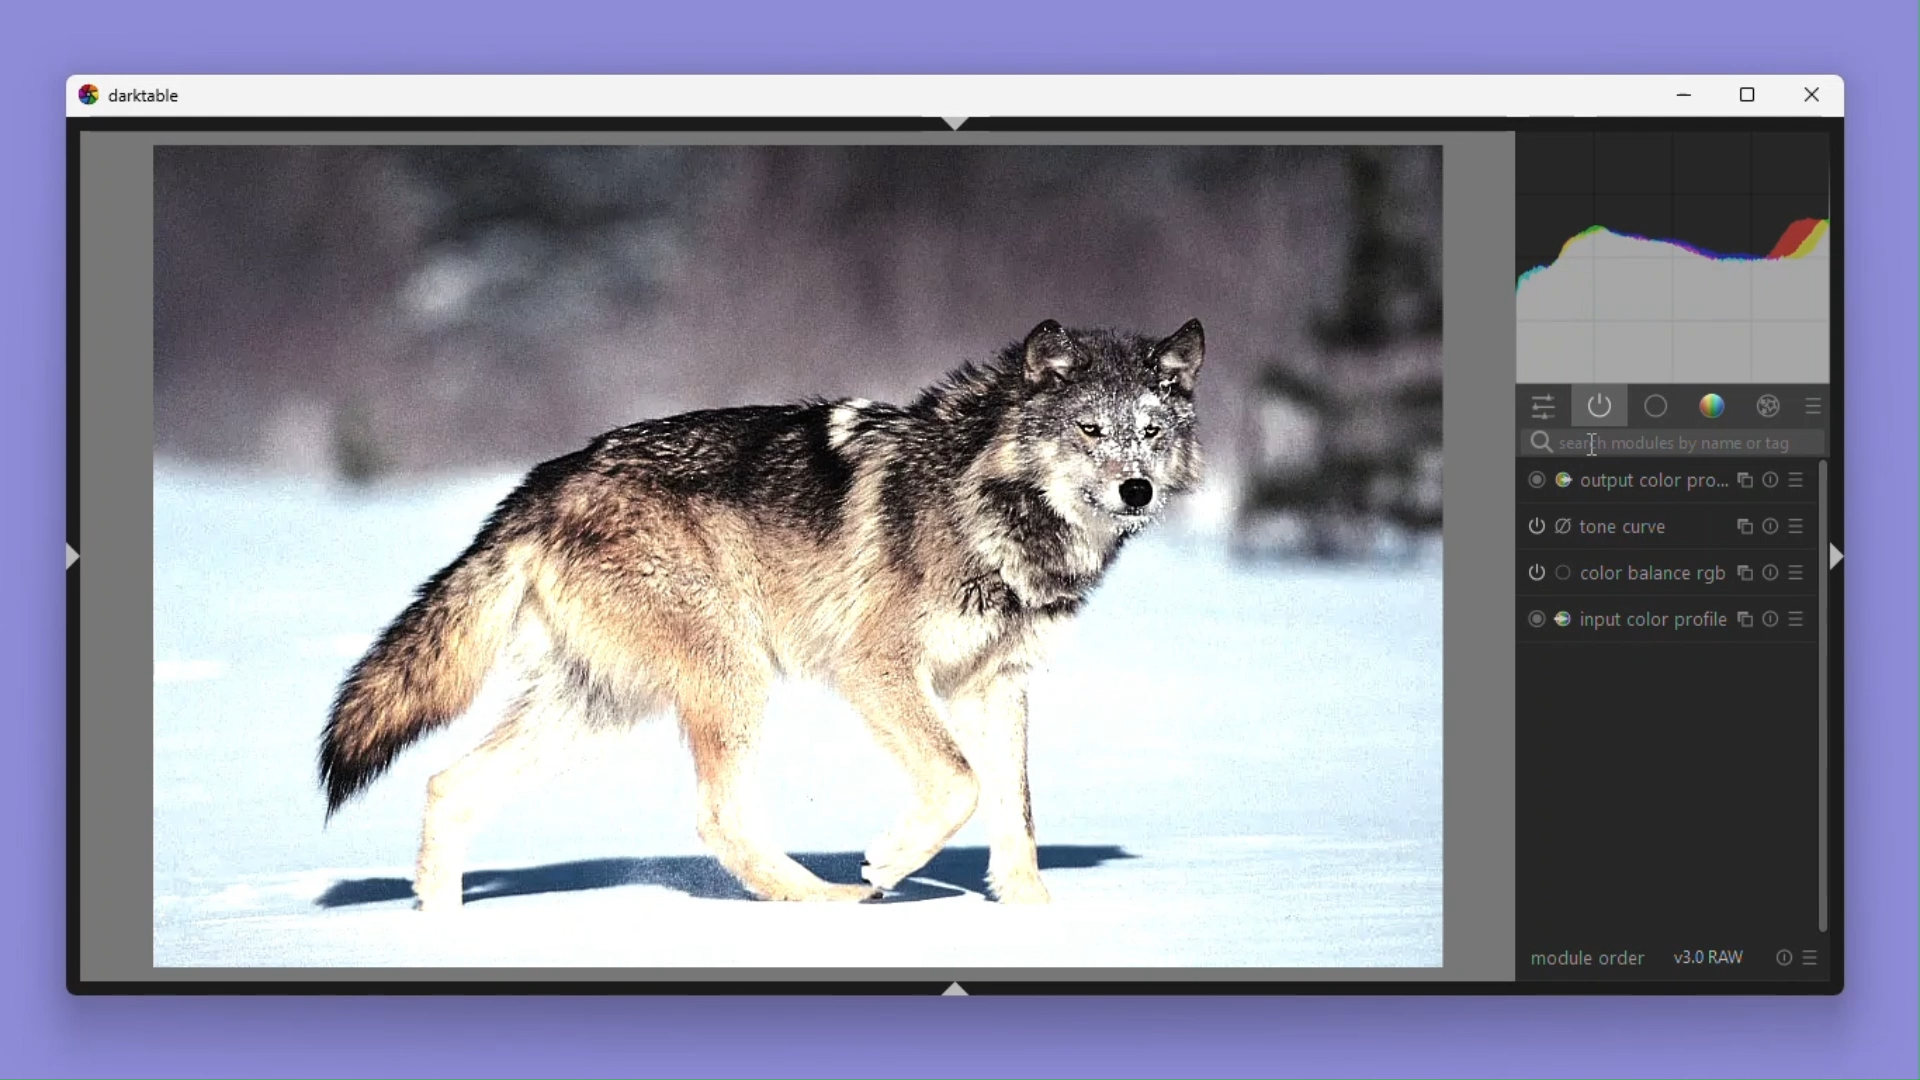  I want to click on reset option, so click(1778, 957).